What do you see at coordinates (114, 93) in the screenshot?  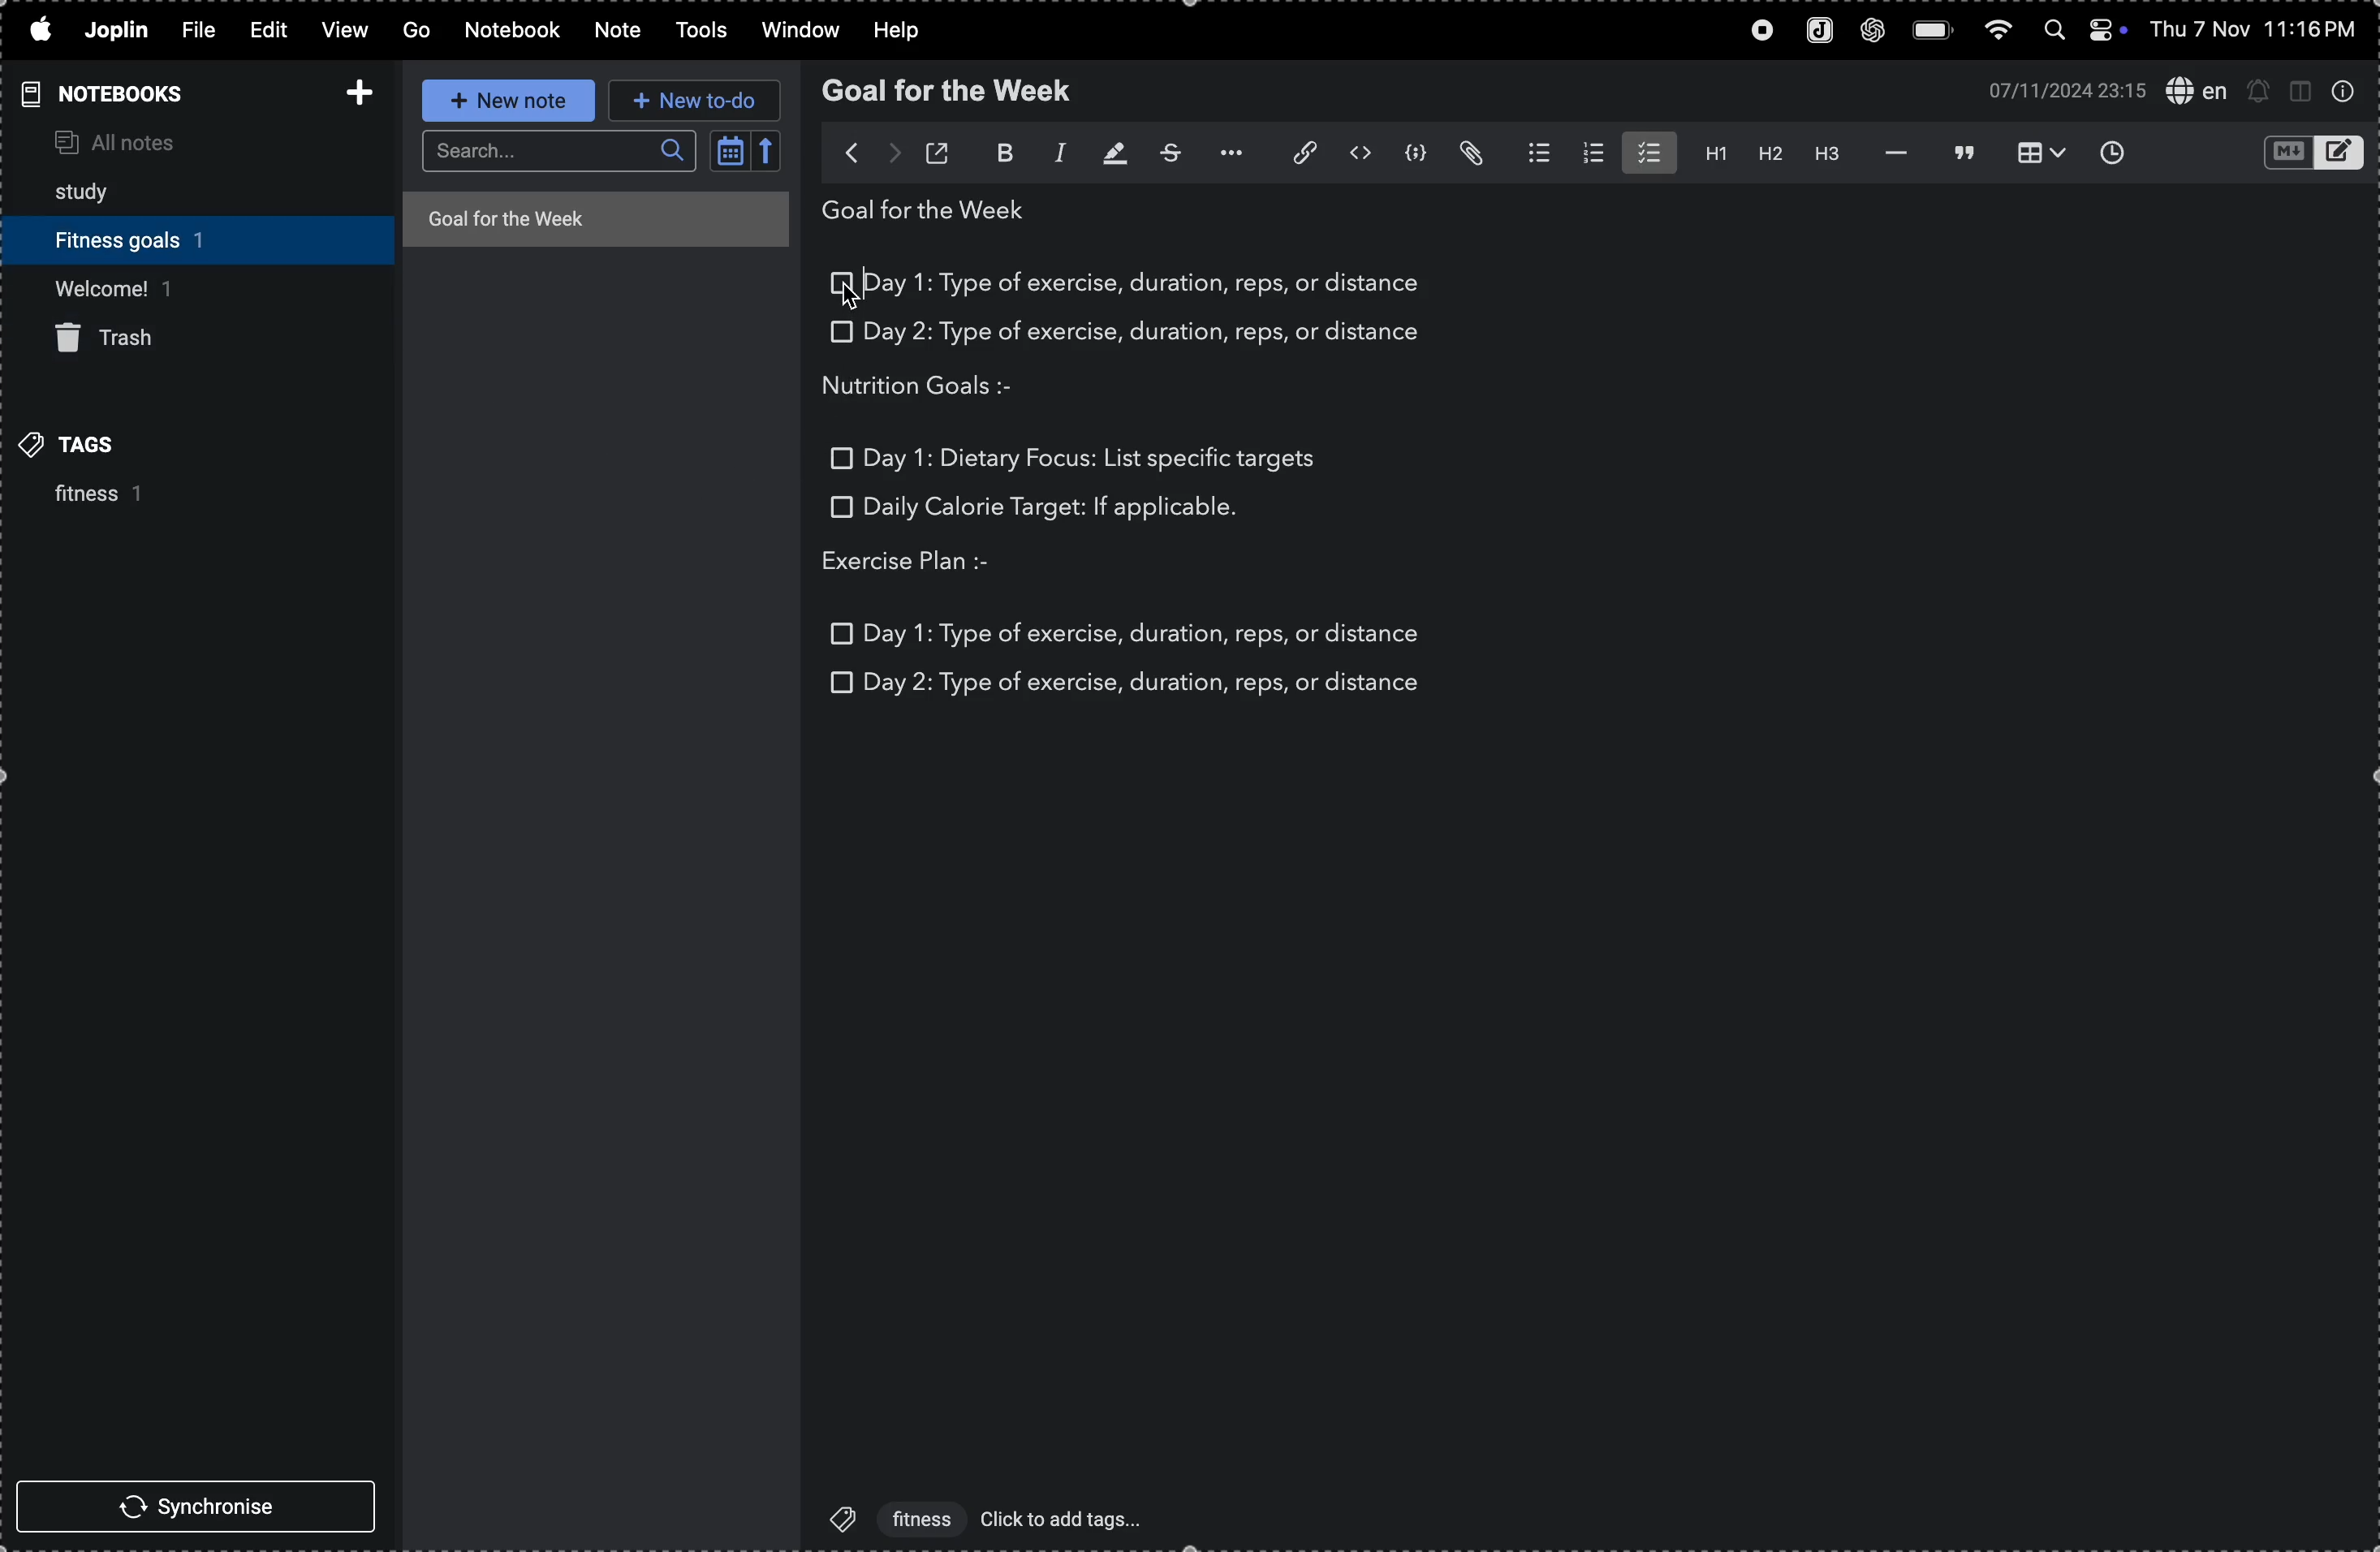 I see `notebooks` at bounding box center [114, 93].